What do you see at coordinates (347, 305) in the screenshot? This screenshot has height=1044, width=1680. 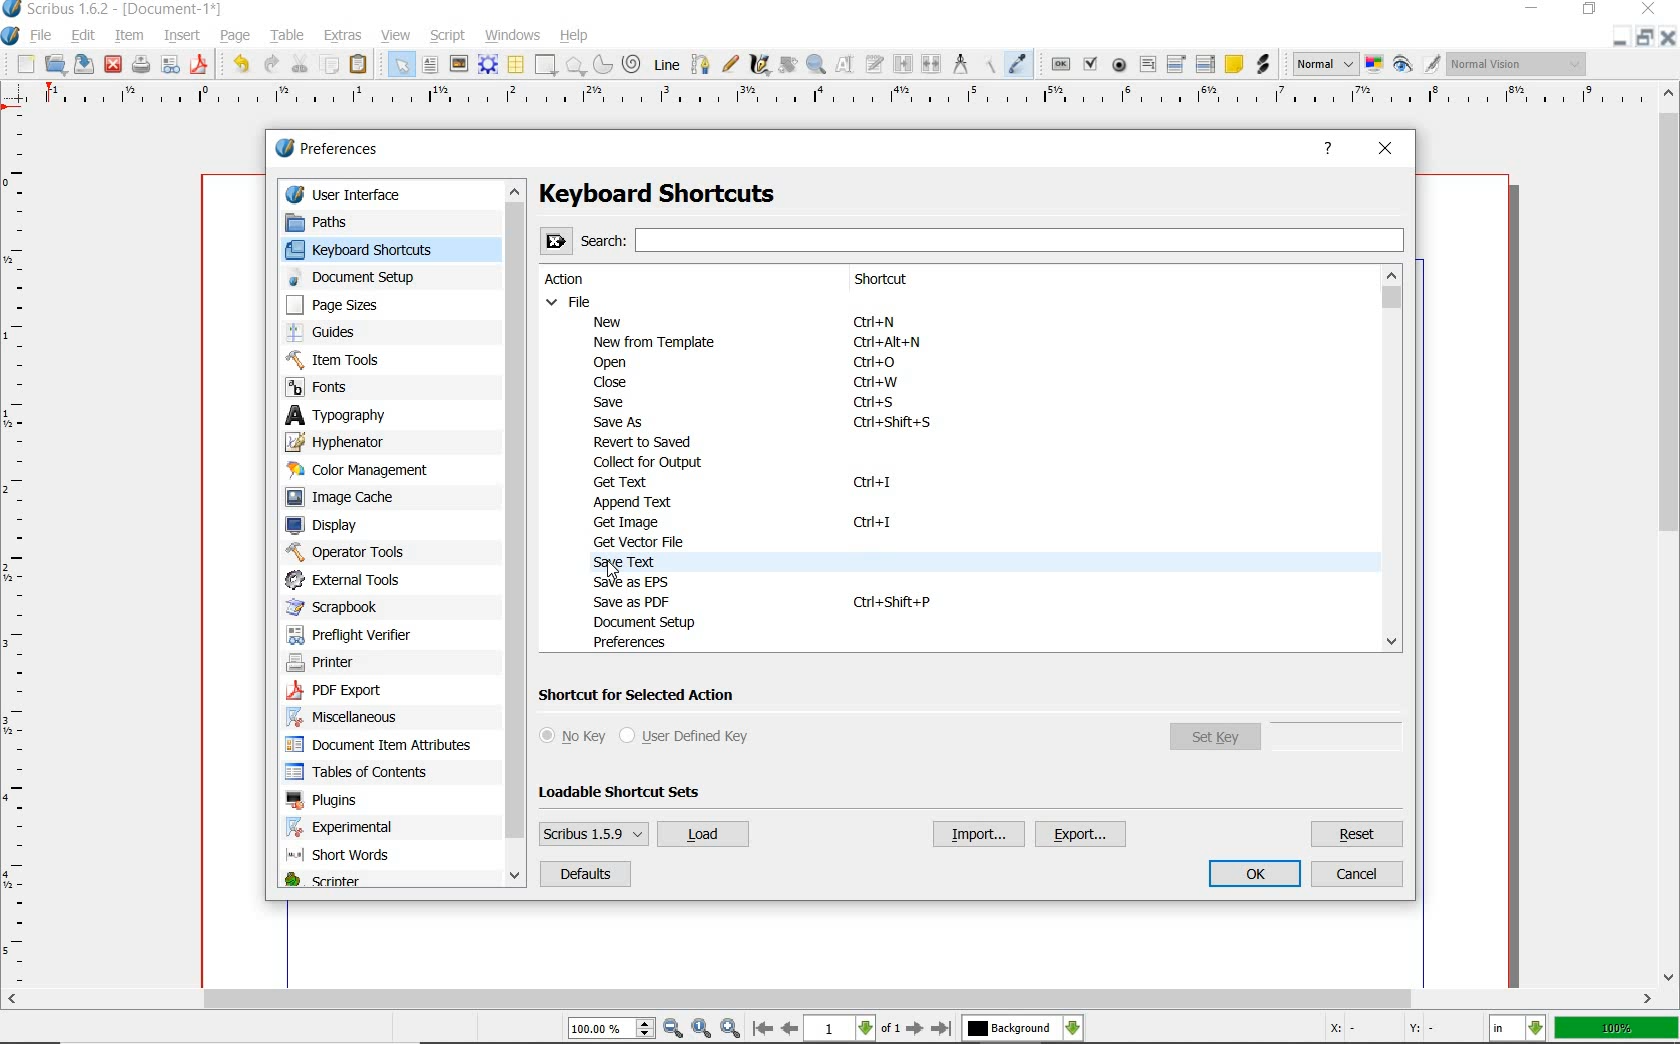 I see `page sizes` at bounding box center [347, 305].